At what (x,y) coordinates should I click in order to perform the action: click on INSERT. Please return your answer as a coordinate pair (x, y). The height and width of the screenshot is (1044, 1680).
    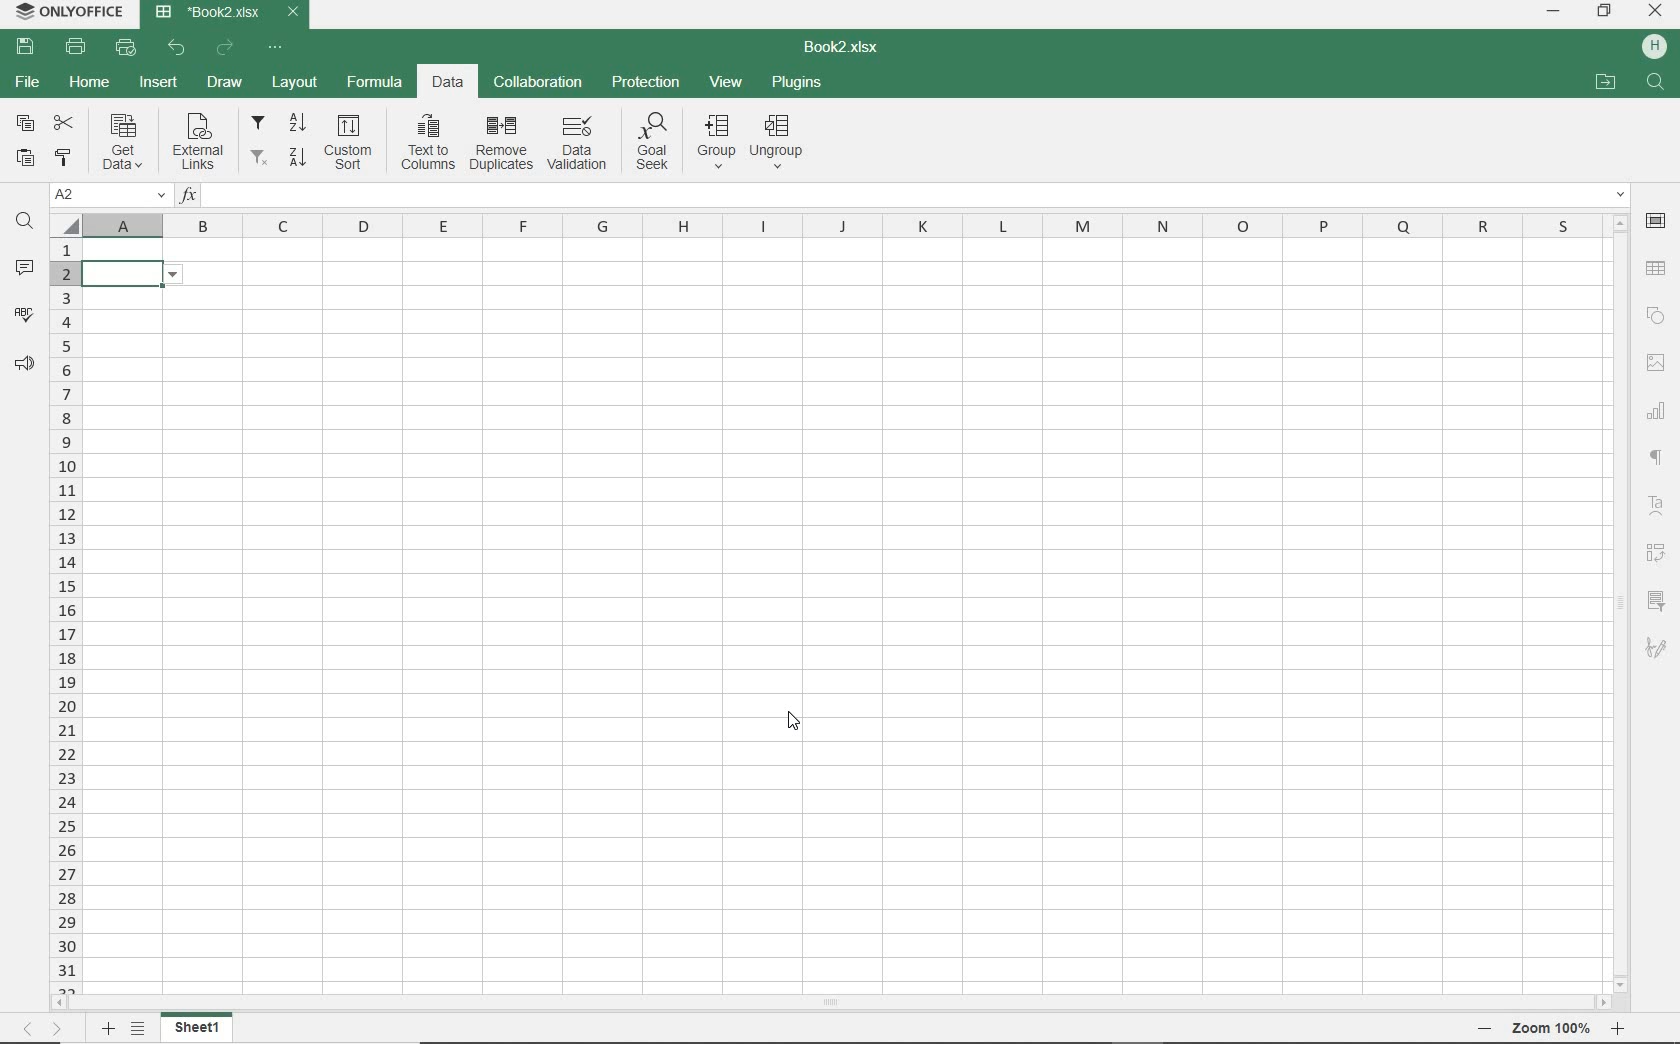
    Looking at the image, I should click on (160, 79).